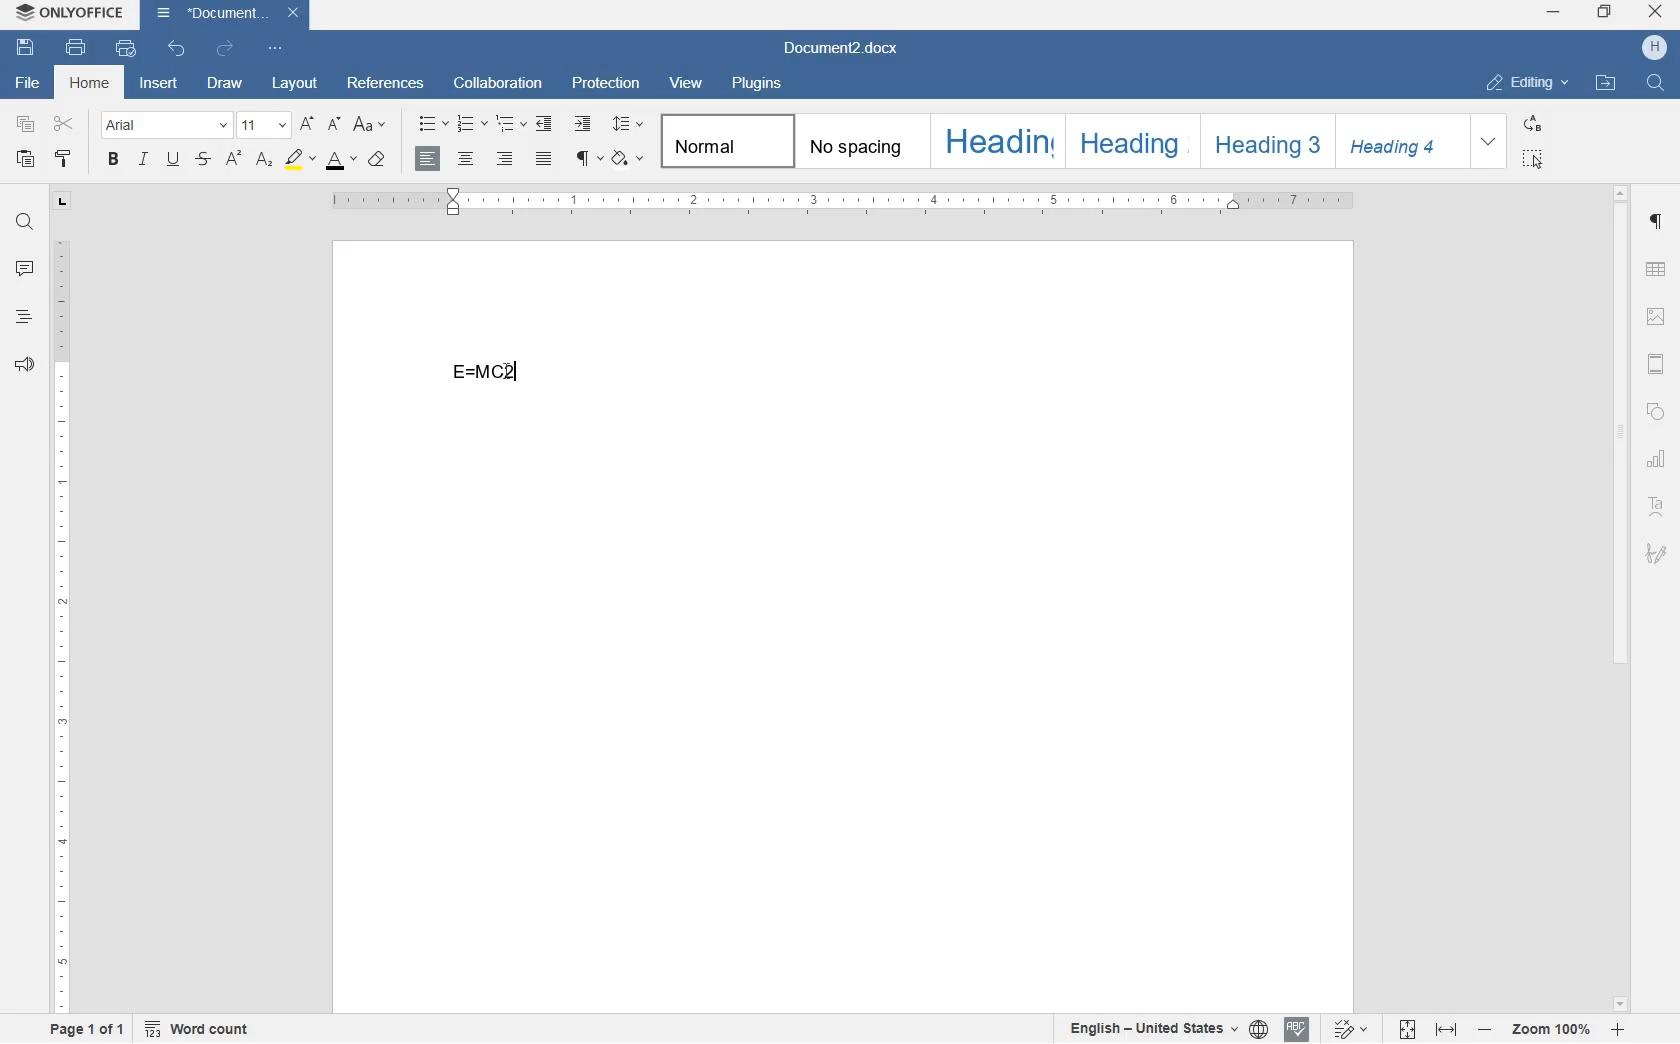 The width and height of the screenshot is (1680, 1044). I want to click on expand formatting style, so click(1489, 141).